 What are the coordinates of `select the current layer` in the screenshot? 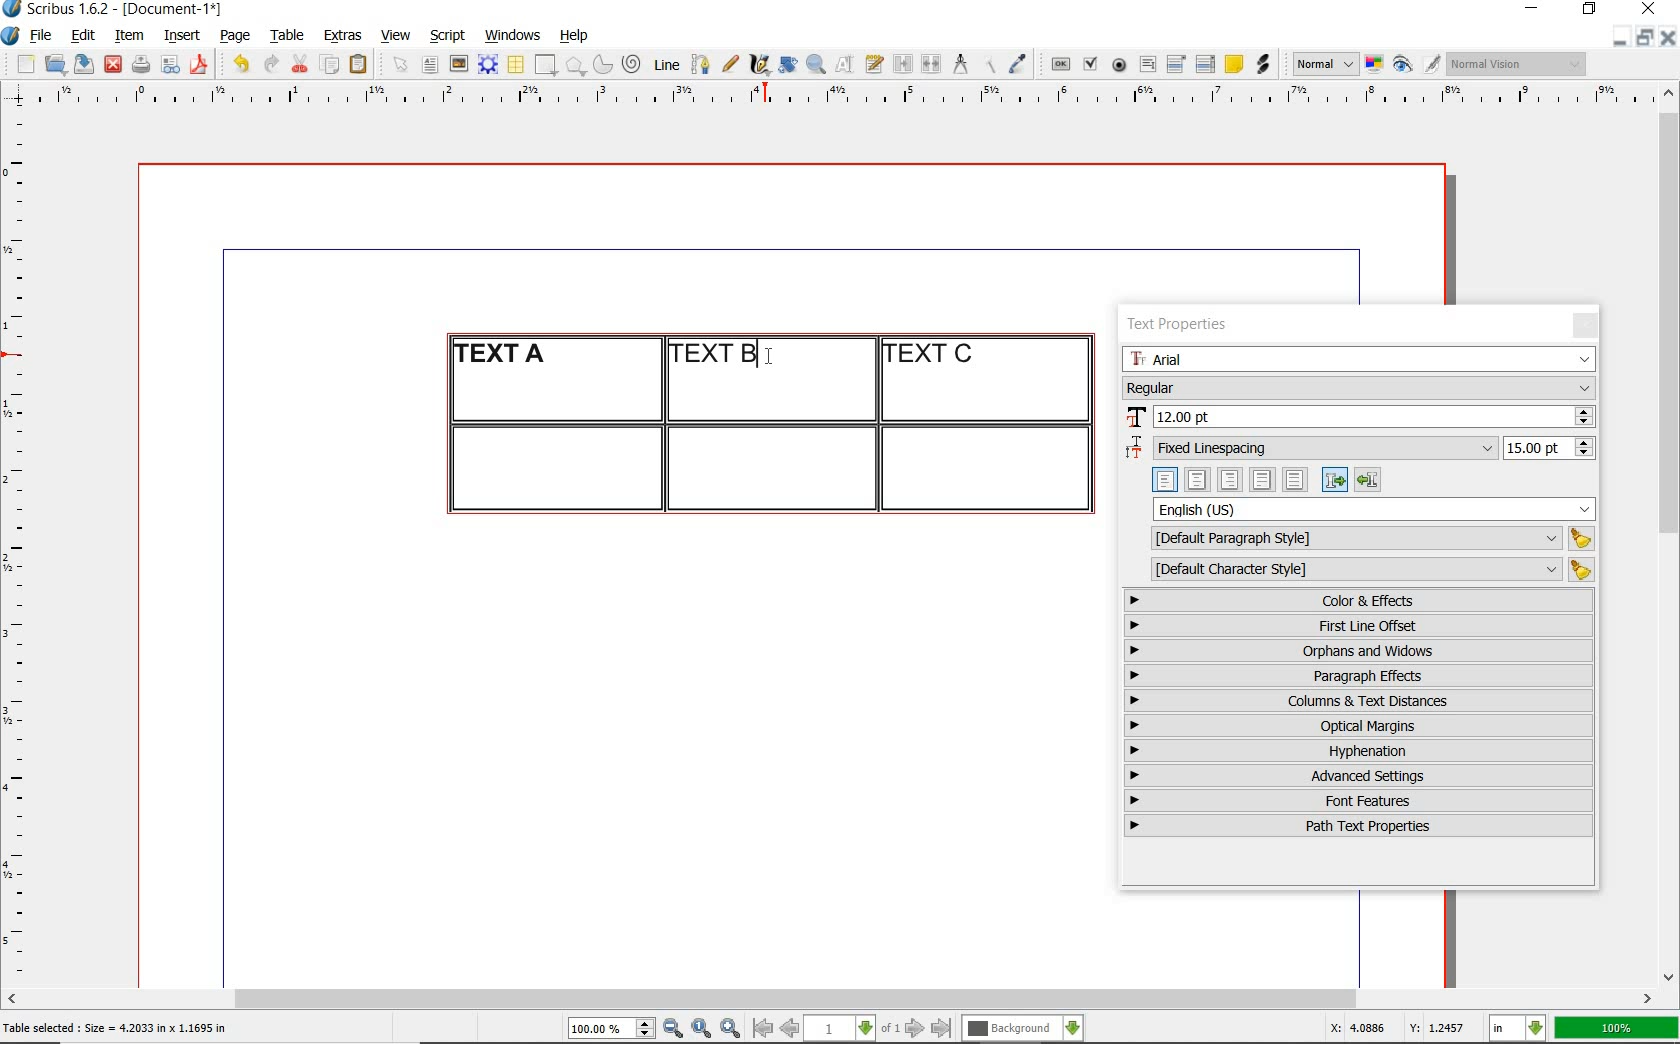 It's located at (1023, 1029).